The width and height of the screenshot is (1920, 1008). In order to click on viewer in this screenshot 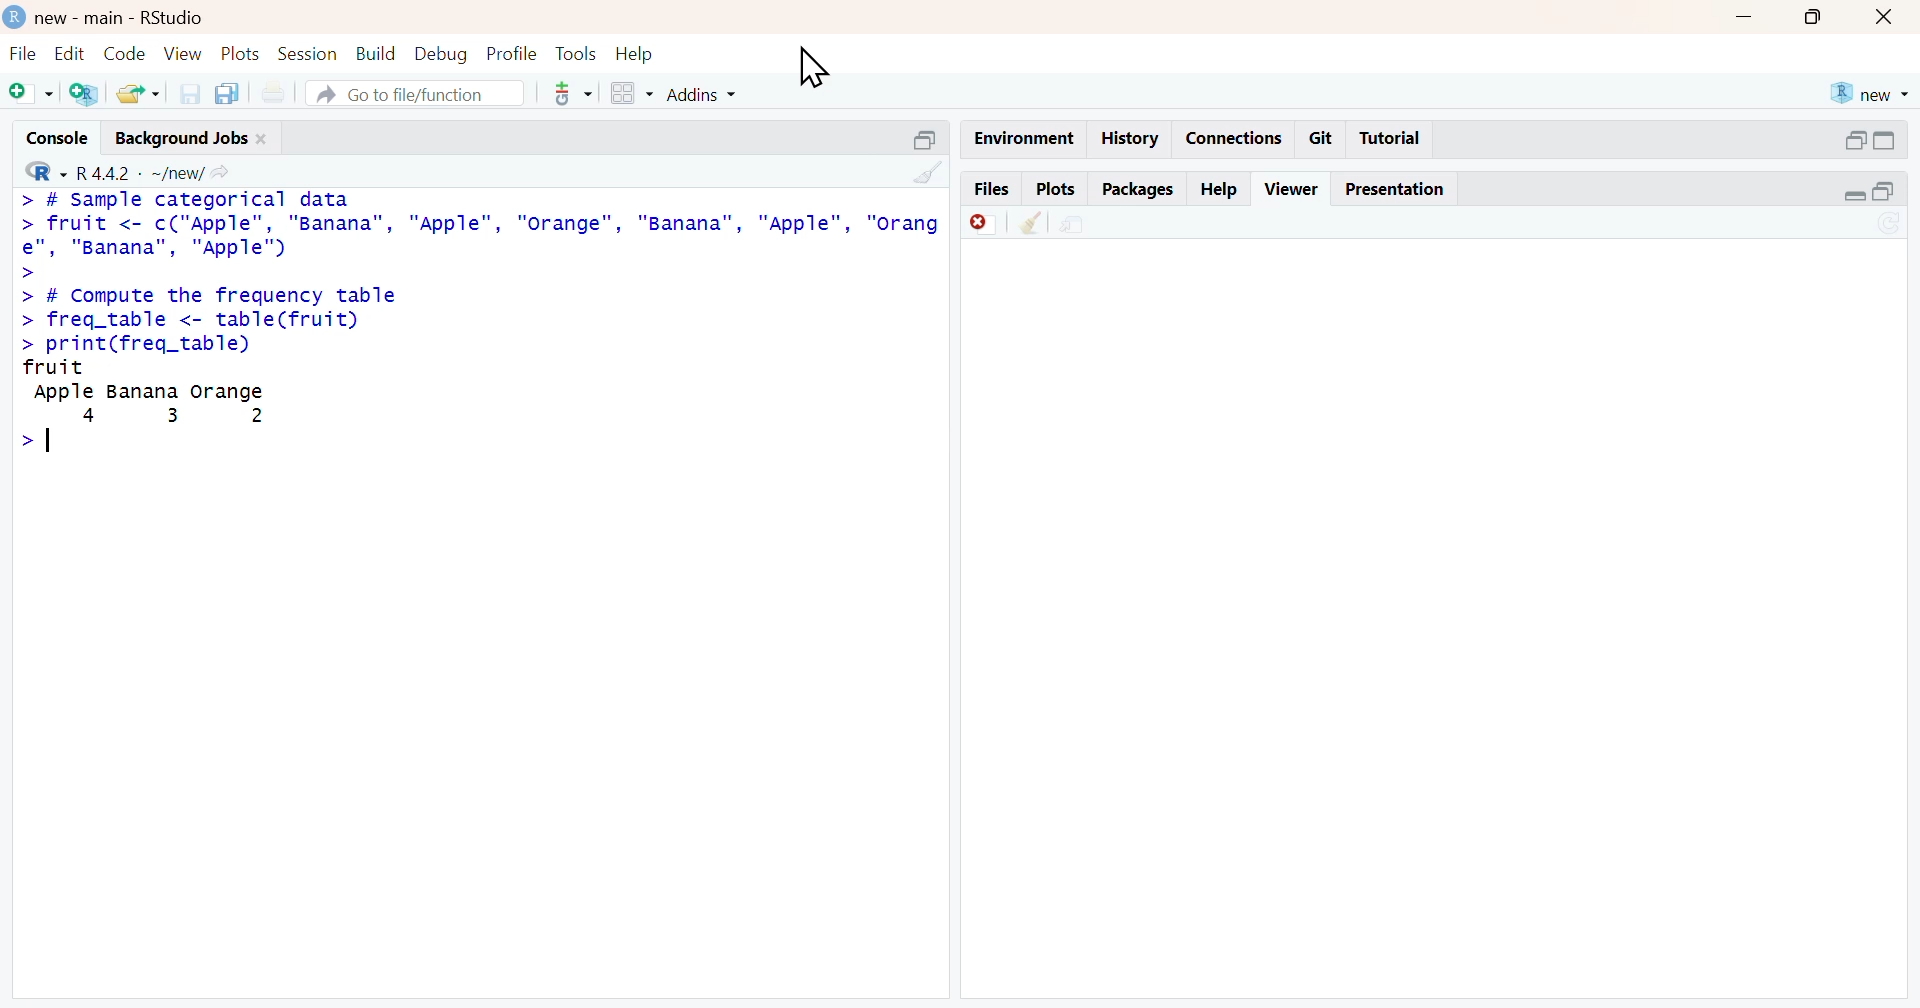, I will do `click(1293, 190)`.